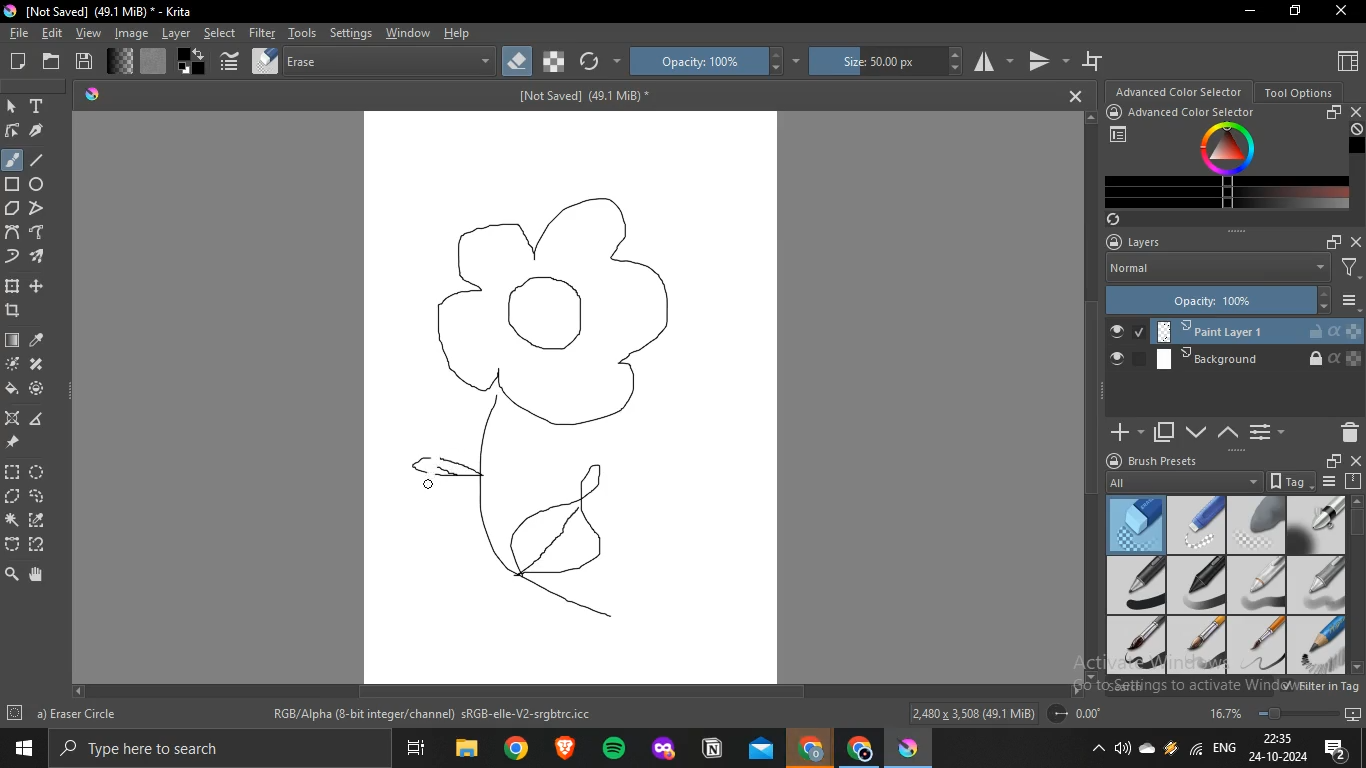 The image size is (1366, 768). I want to click on bezier curve selection tool, so click(13, 545).